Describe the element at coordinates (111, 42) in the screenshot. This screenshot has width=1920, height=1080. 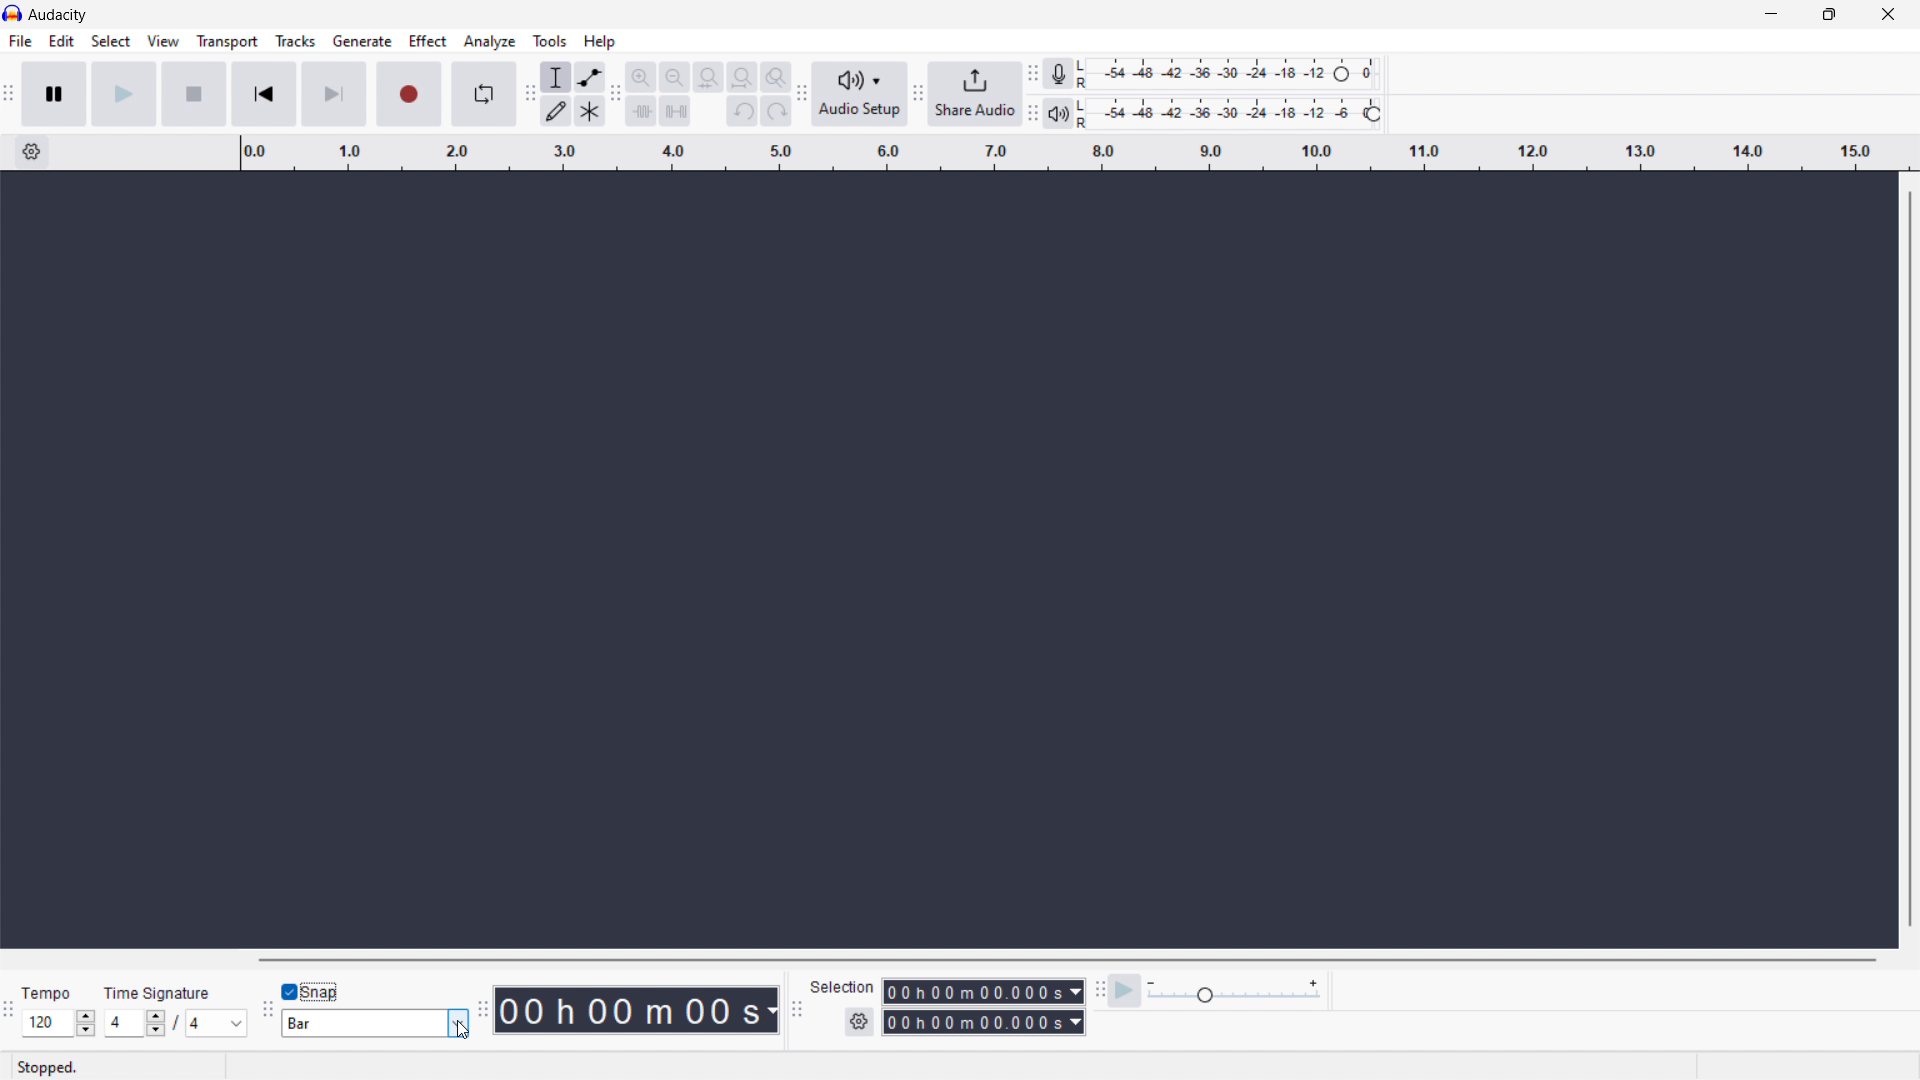
I see `select` at that location.